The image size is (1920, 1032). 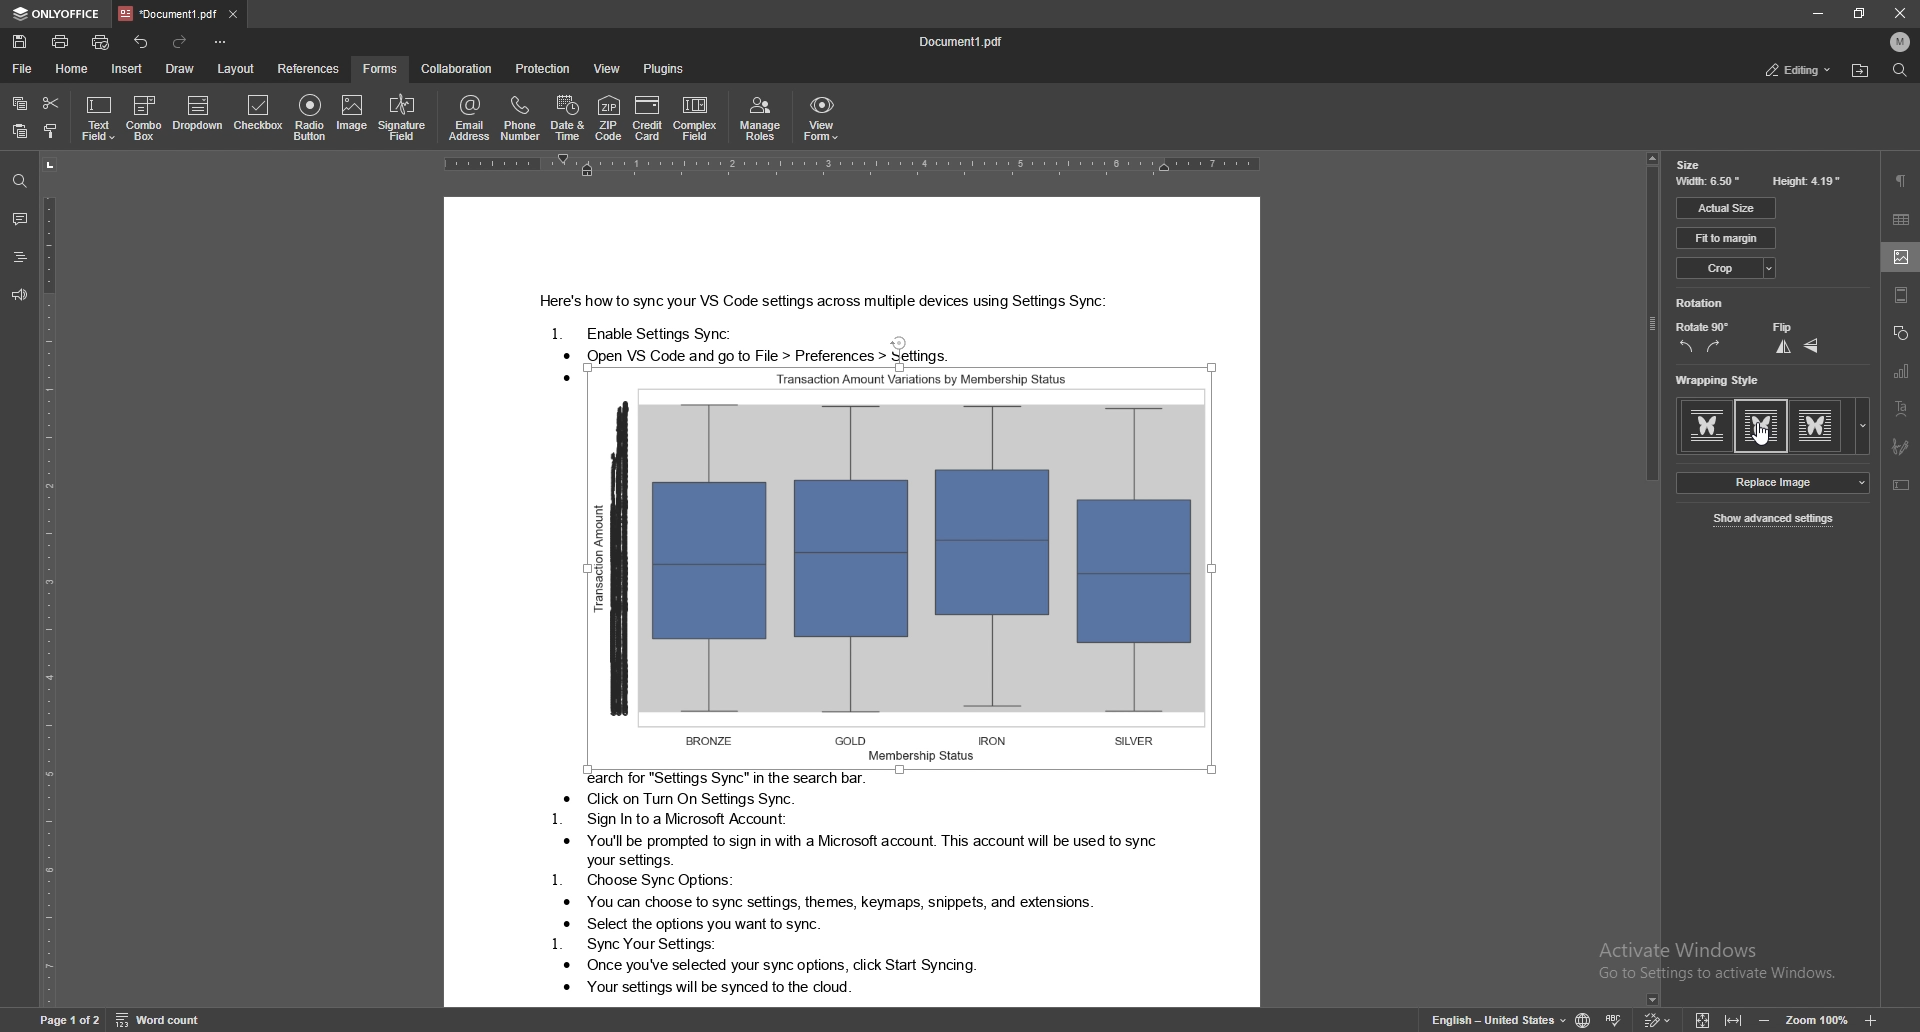 I want to click on resize, so click(x=1859, y=13).